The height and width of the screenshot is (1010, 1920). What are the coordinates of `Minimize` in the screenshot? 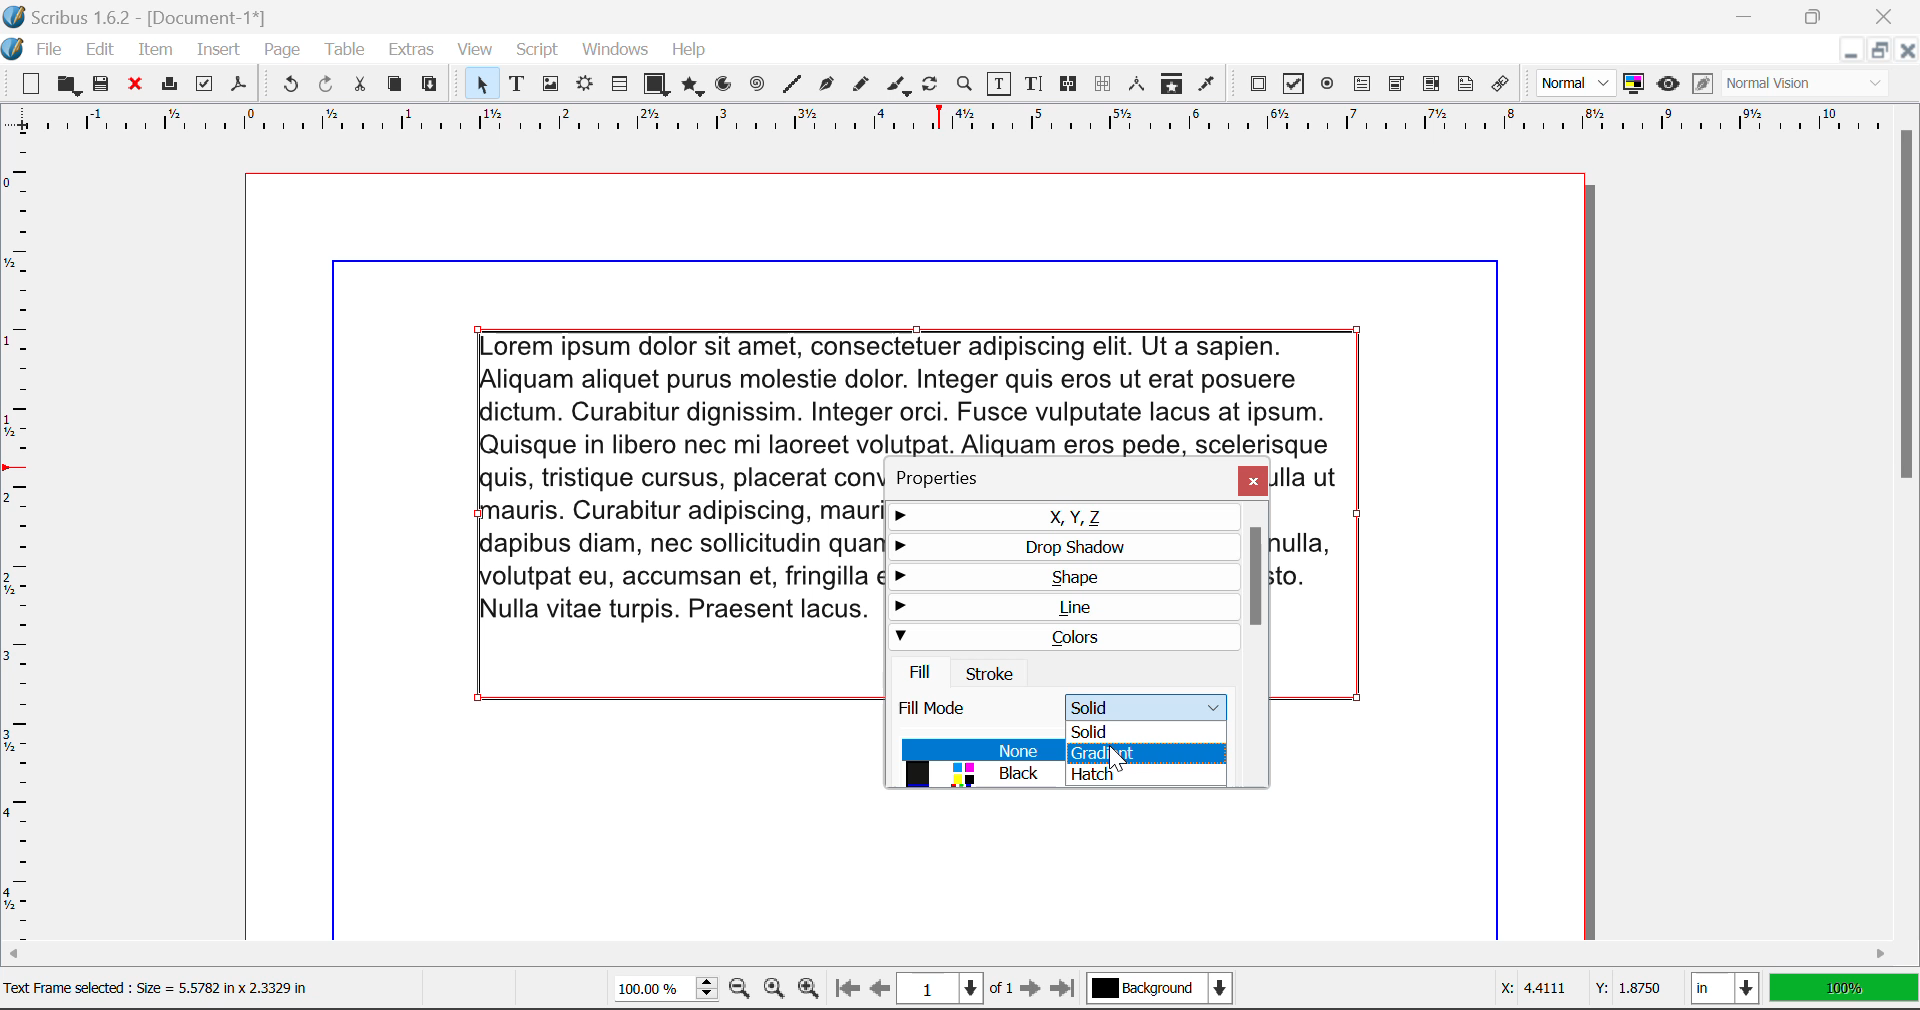 It's located at (1877, 50).